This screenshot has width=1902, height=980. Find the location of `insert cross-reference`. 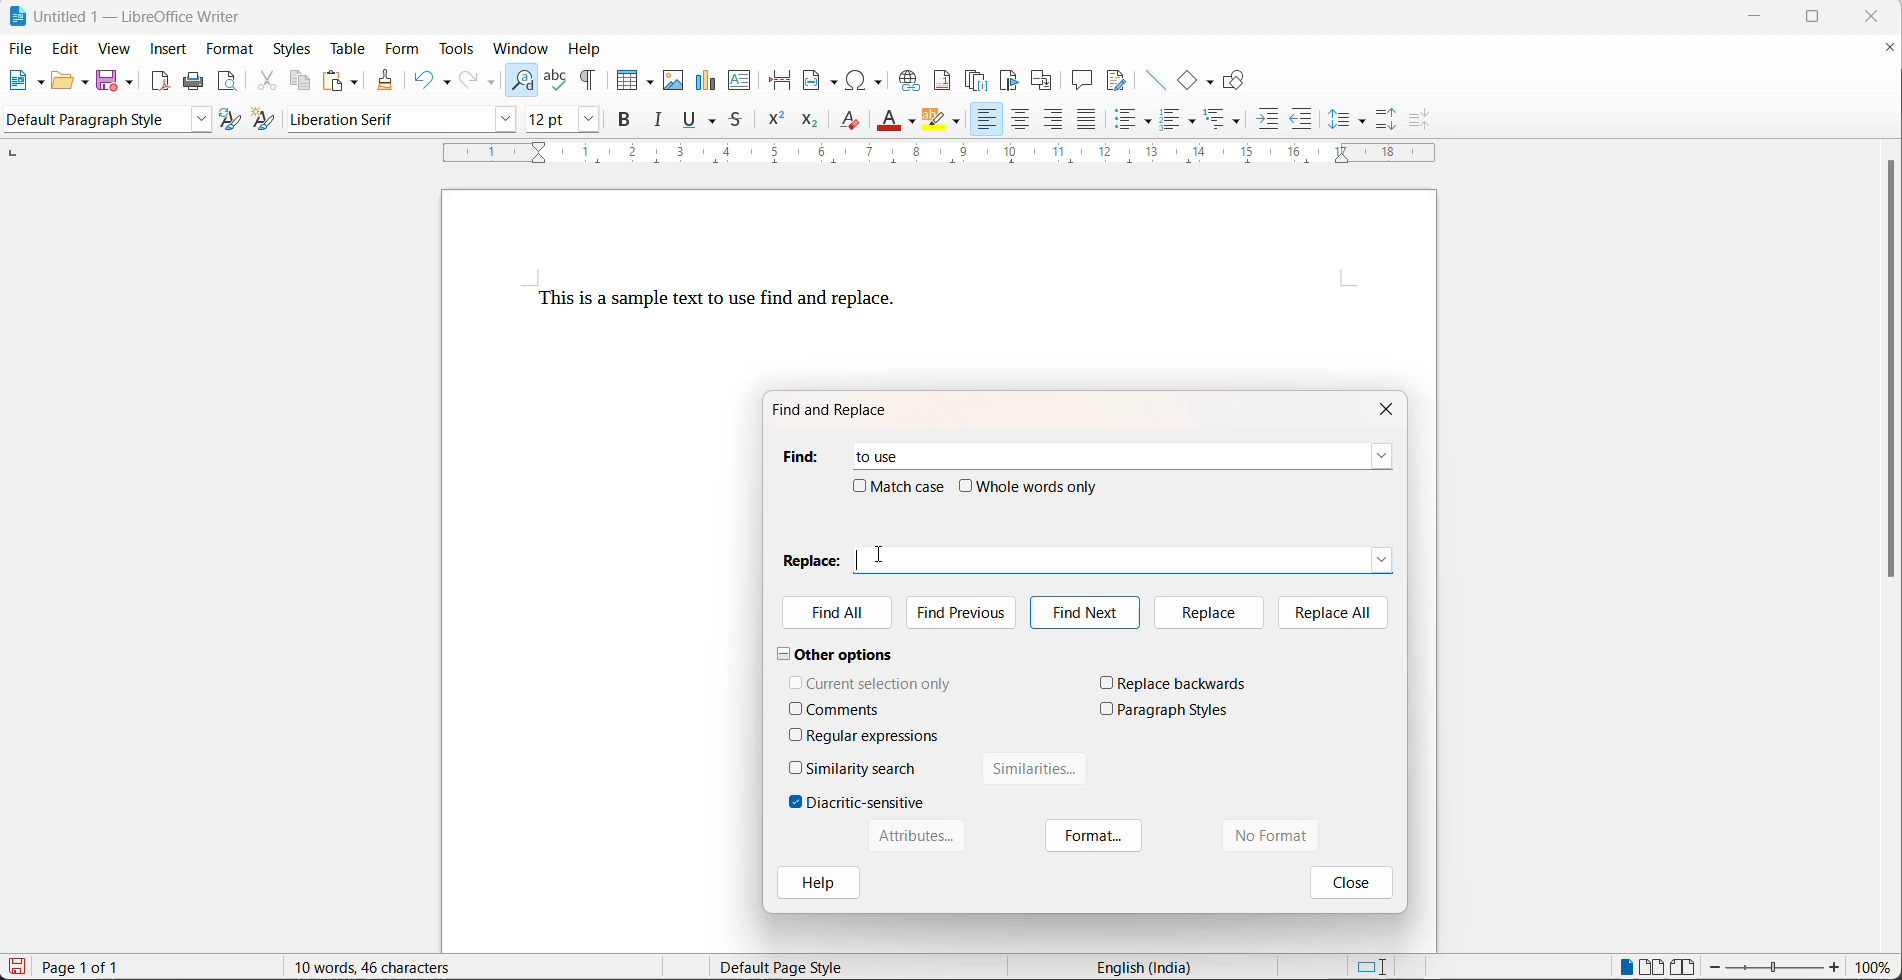

insert cross-reference is located at coordinates (1042, 80).